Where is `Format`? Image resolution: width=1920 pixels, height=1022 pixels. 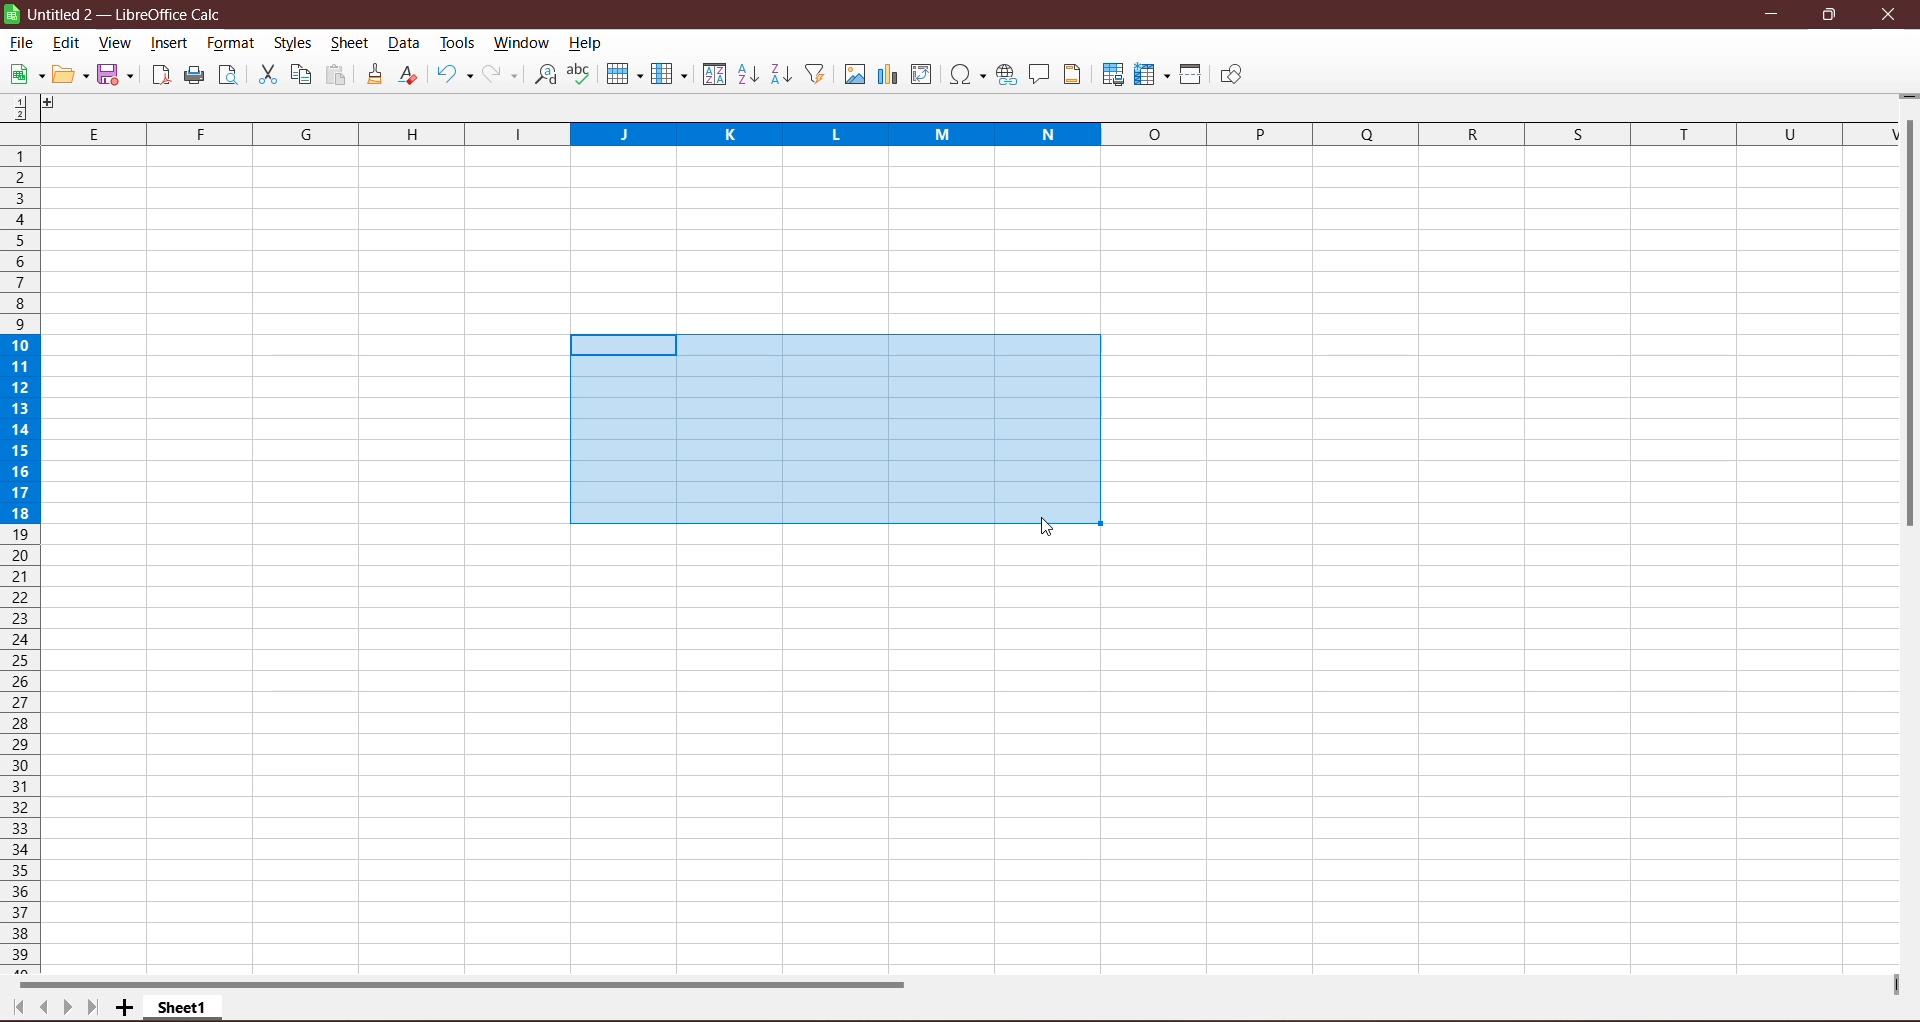 Format is located at coordinates (230, 43).